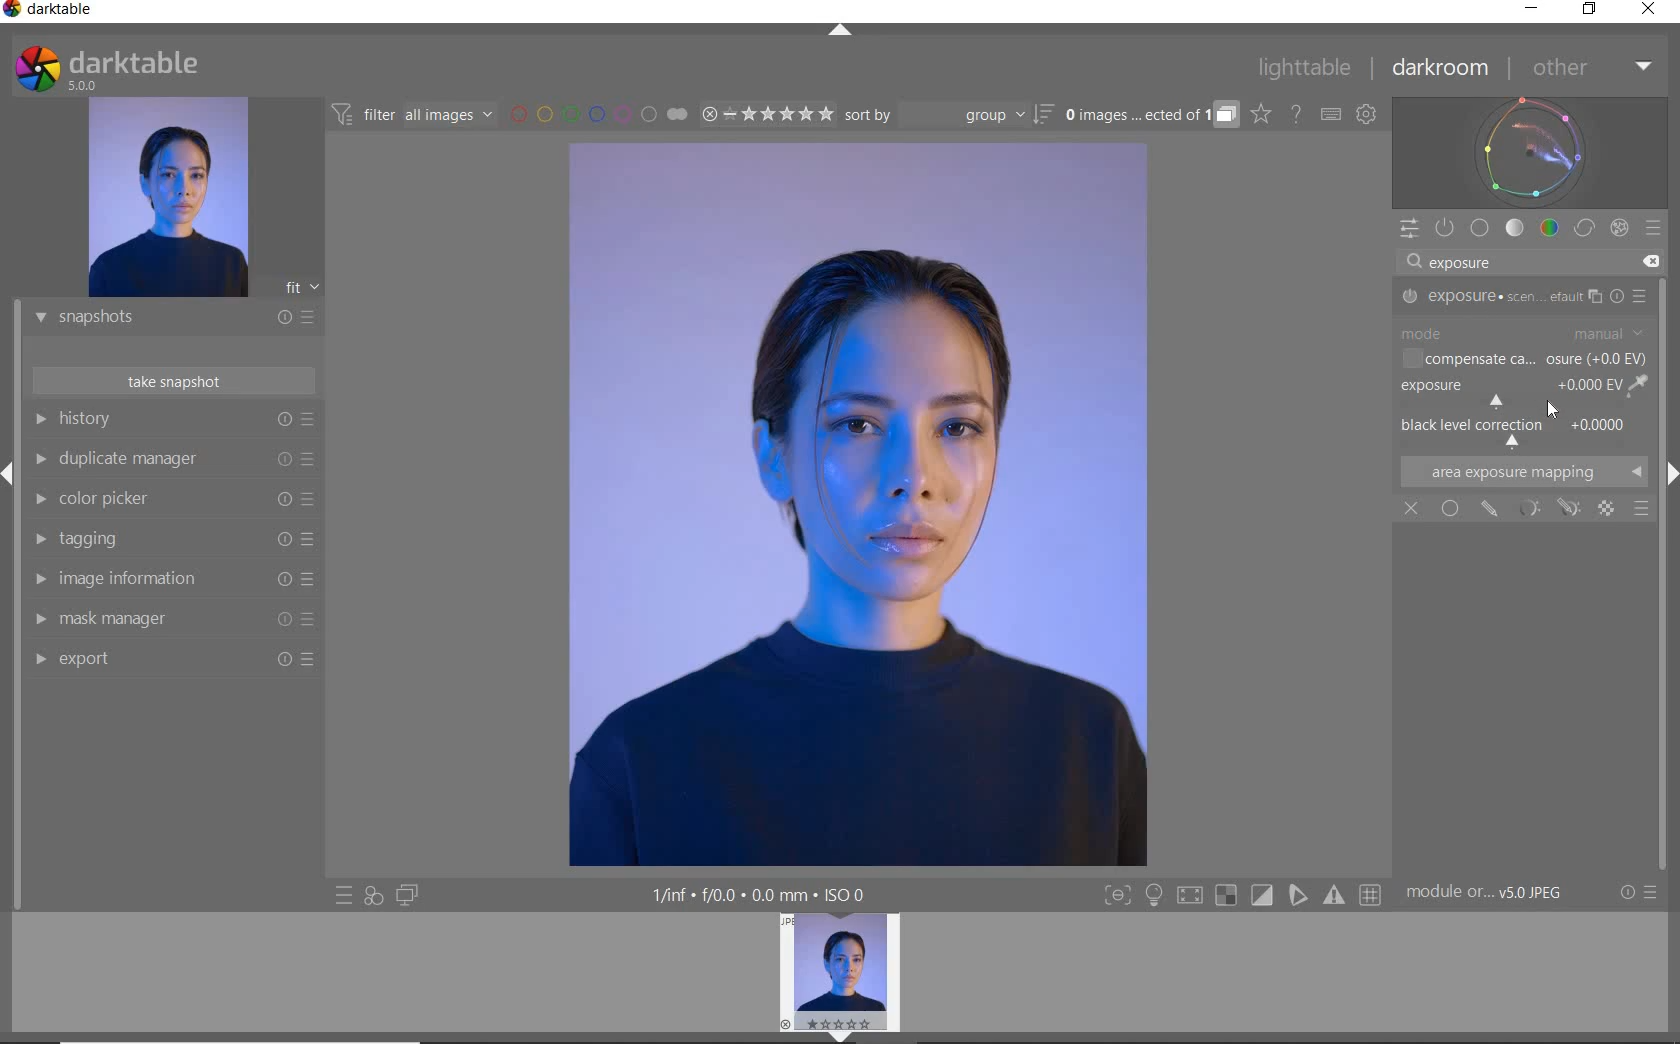  What do you see at coordinates (1593, 10) in the screenshot?
I see `RESTORE` at bounding box center [1593, 10].